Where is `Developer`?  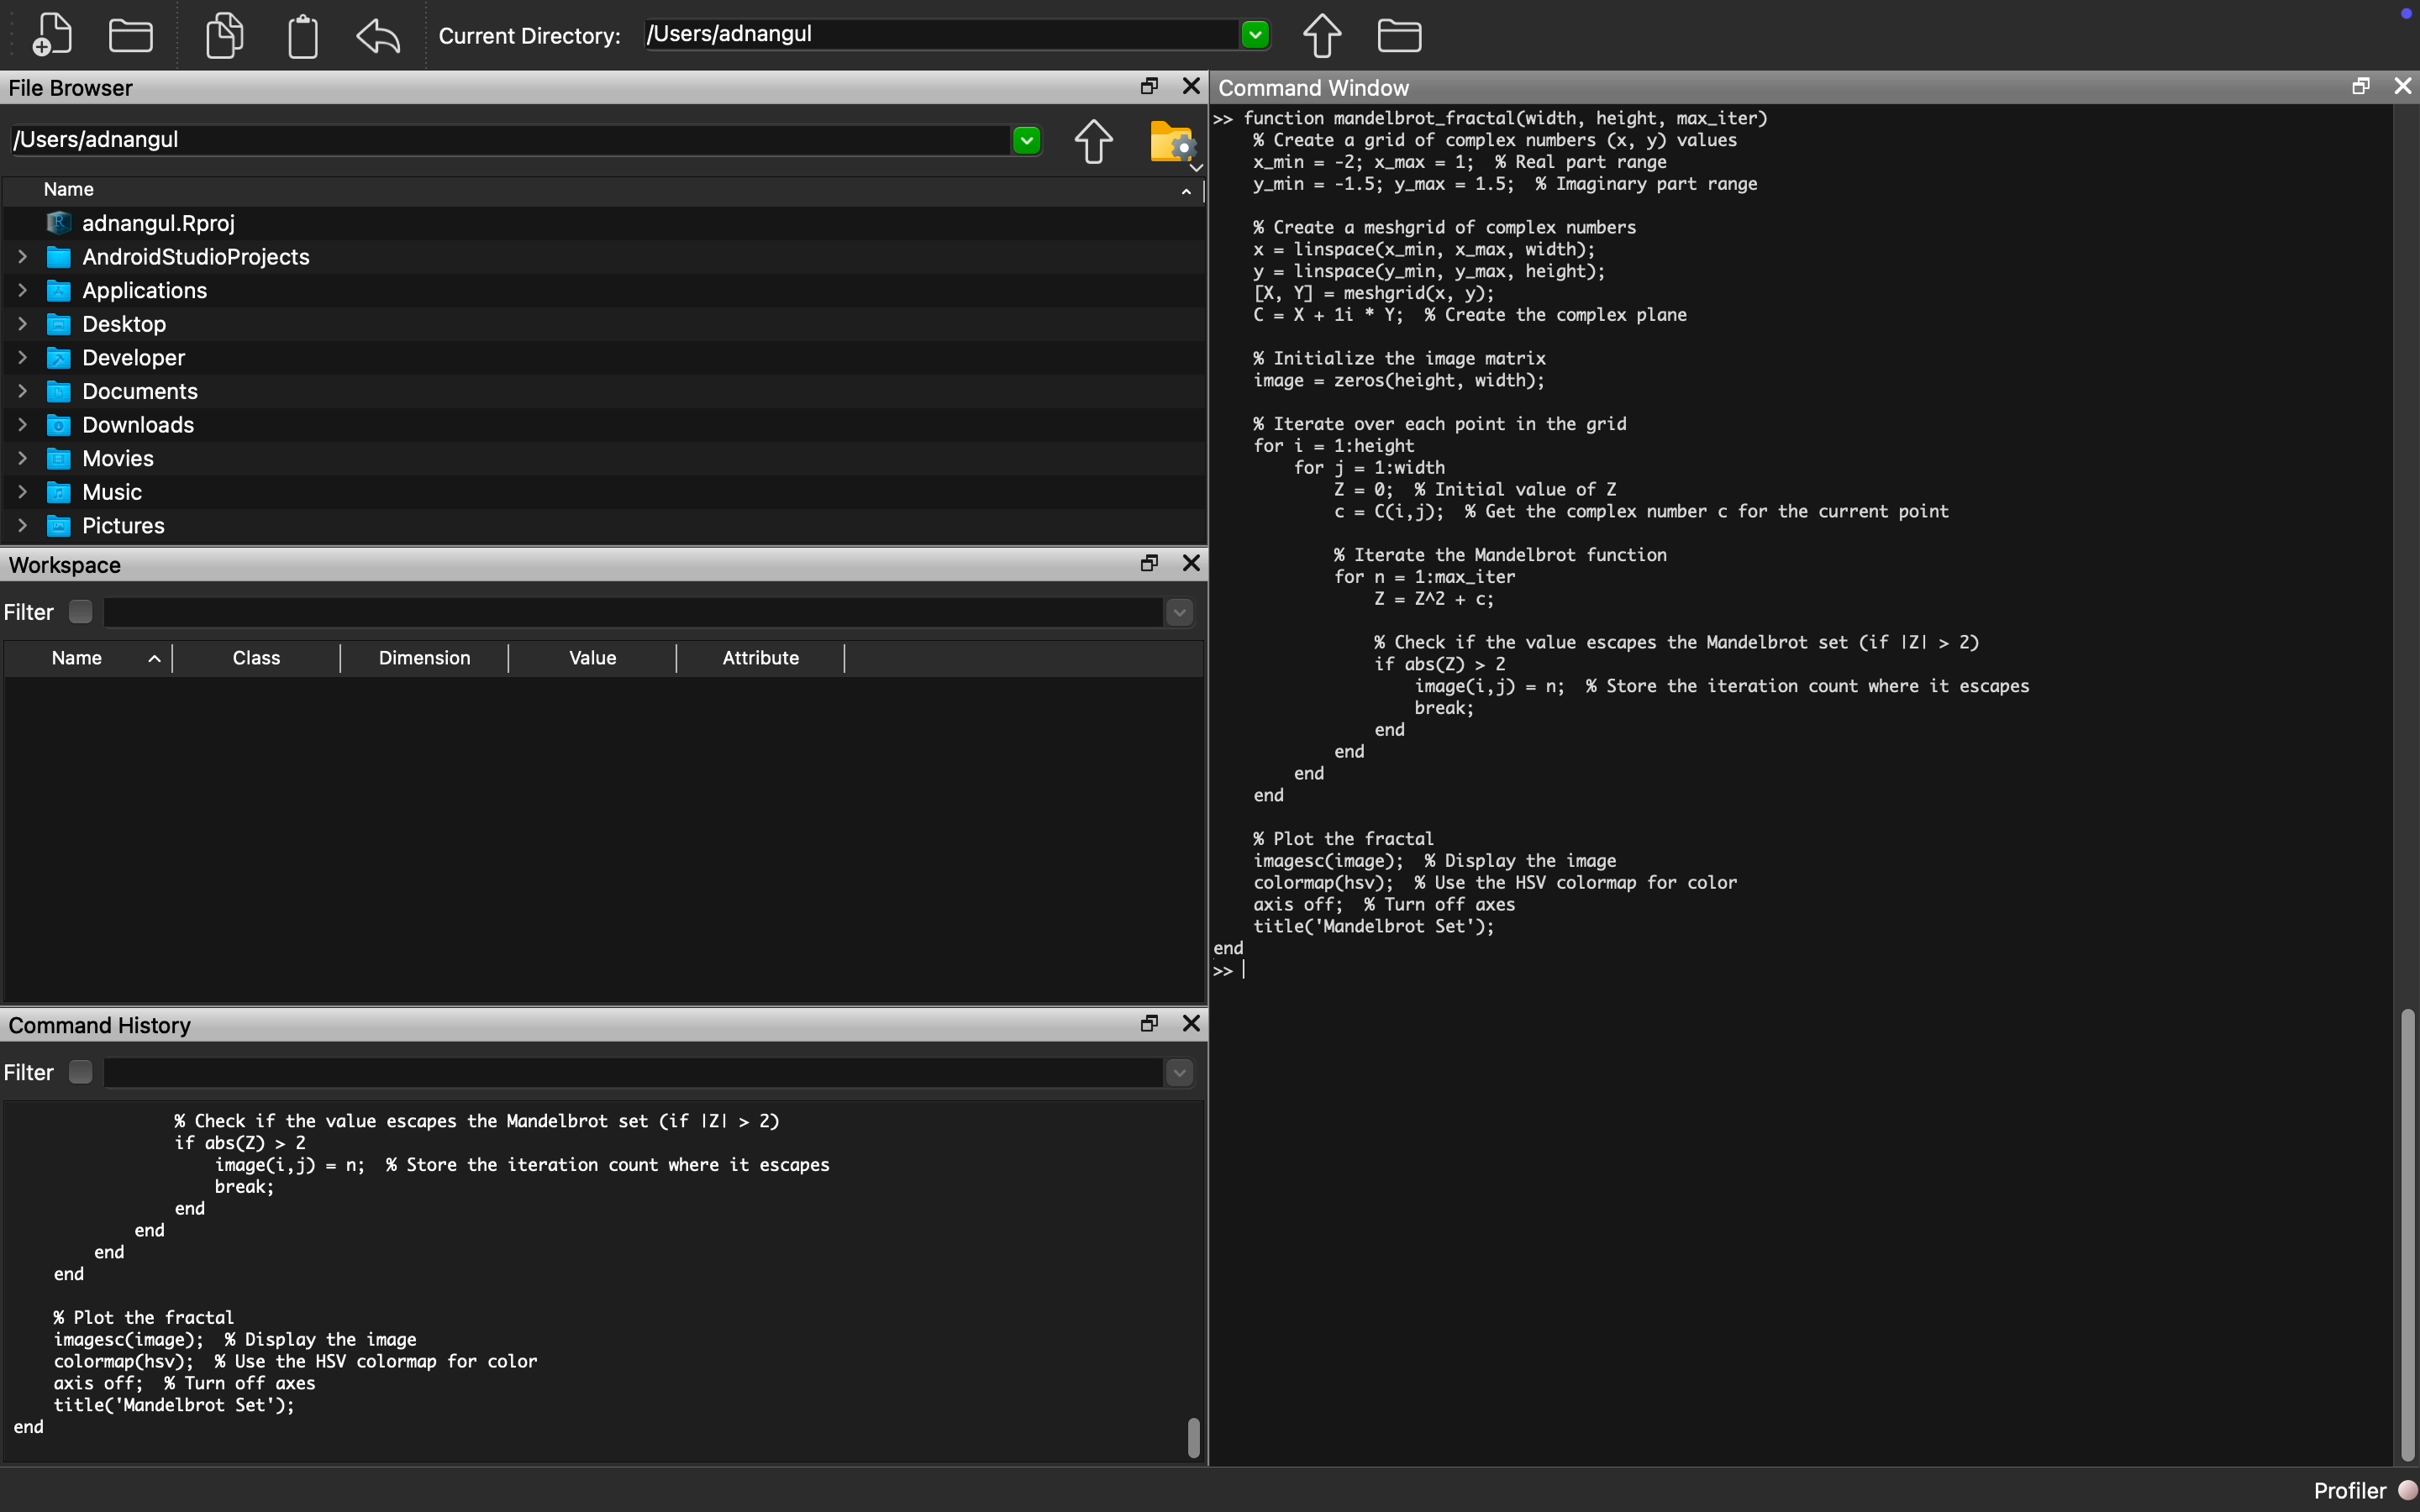
Developer is located at coordinates (107, 357).